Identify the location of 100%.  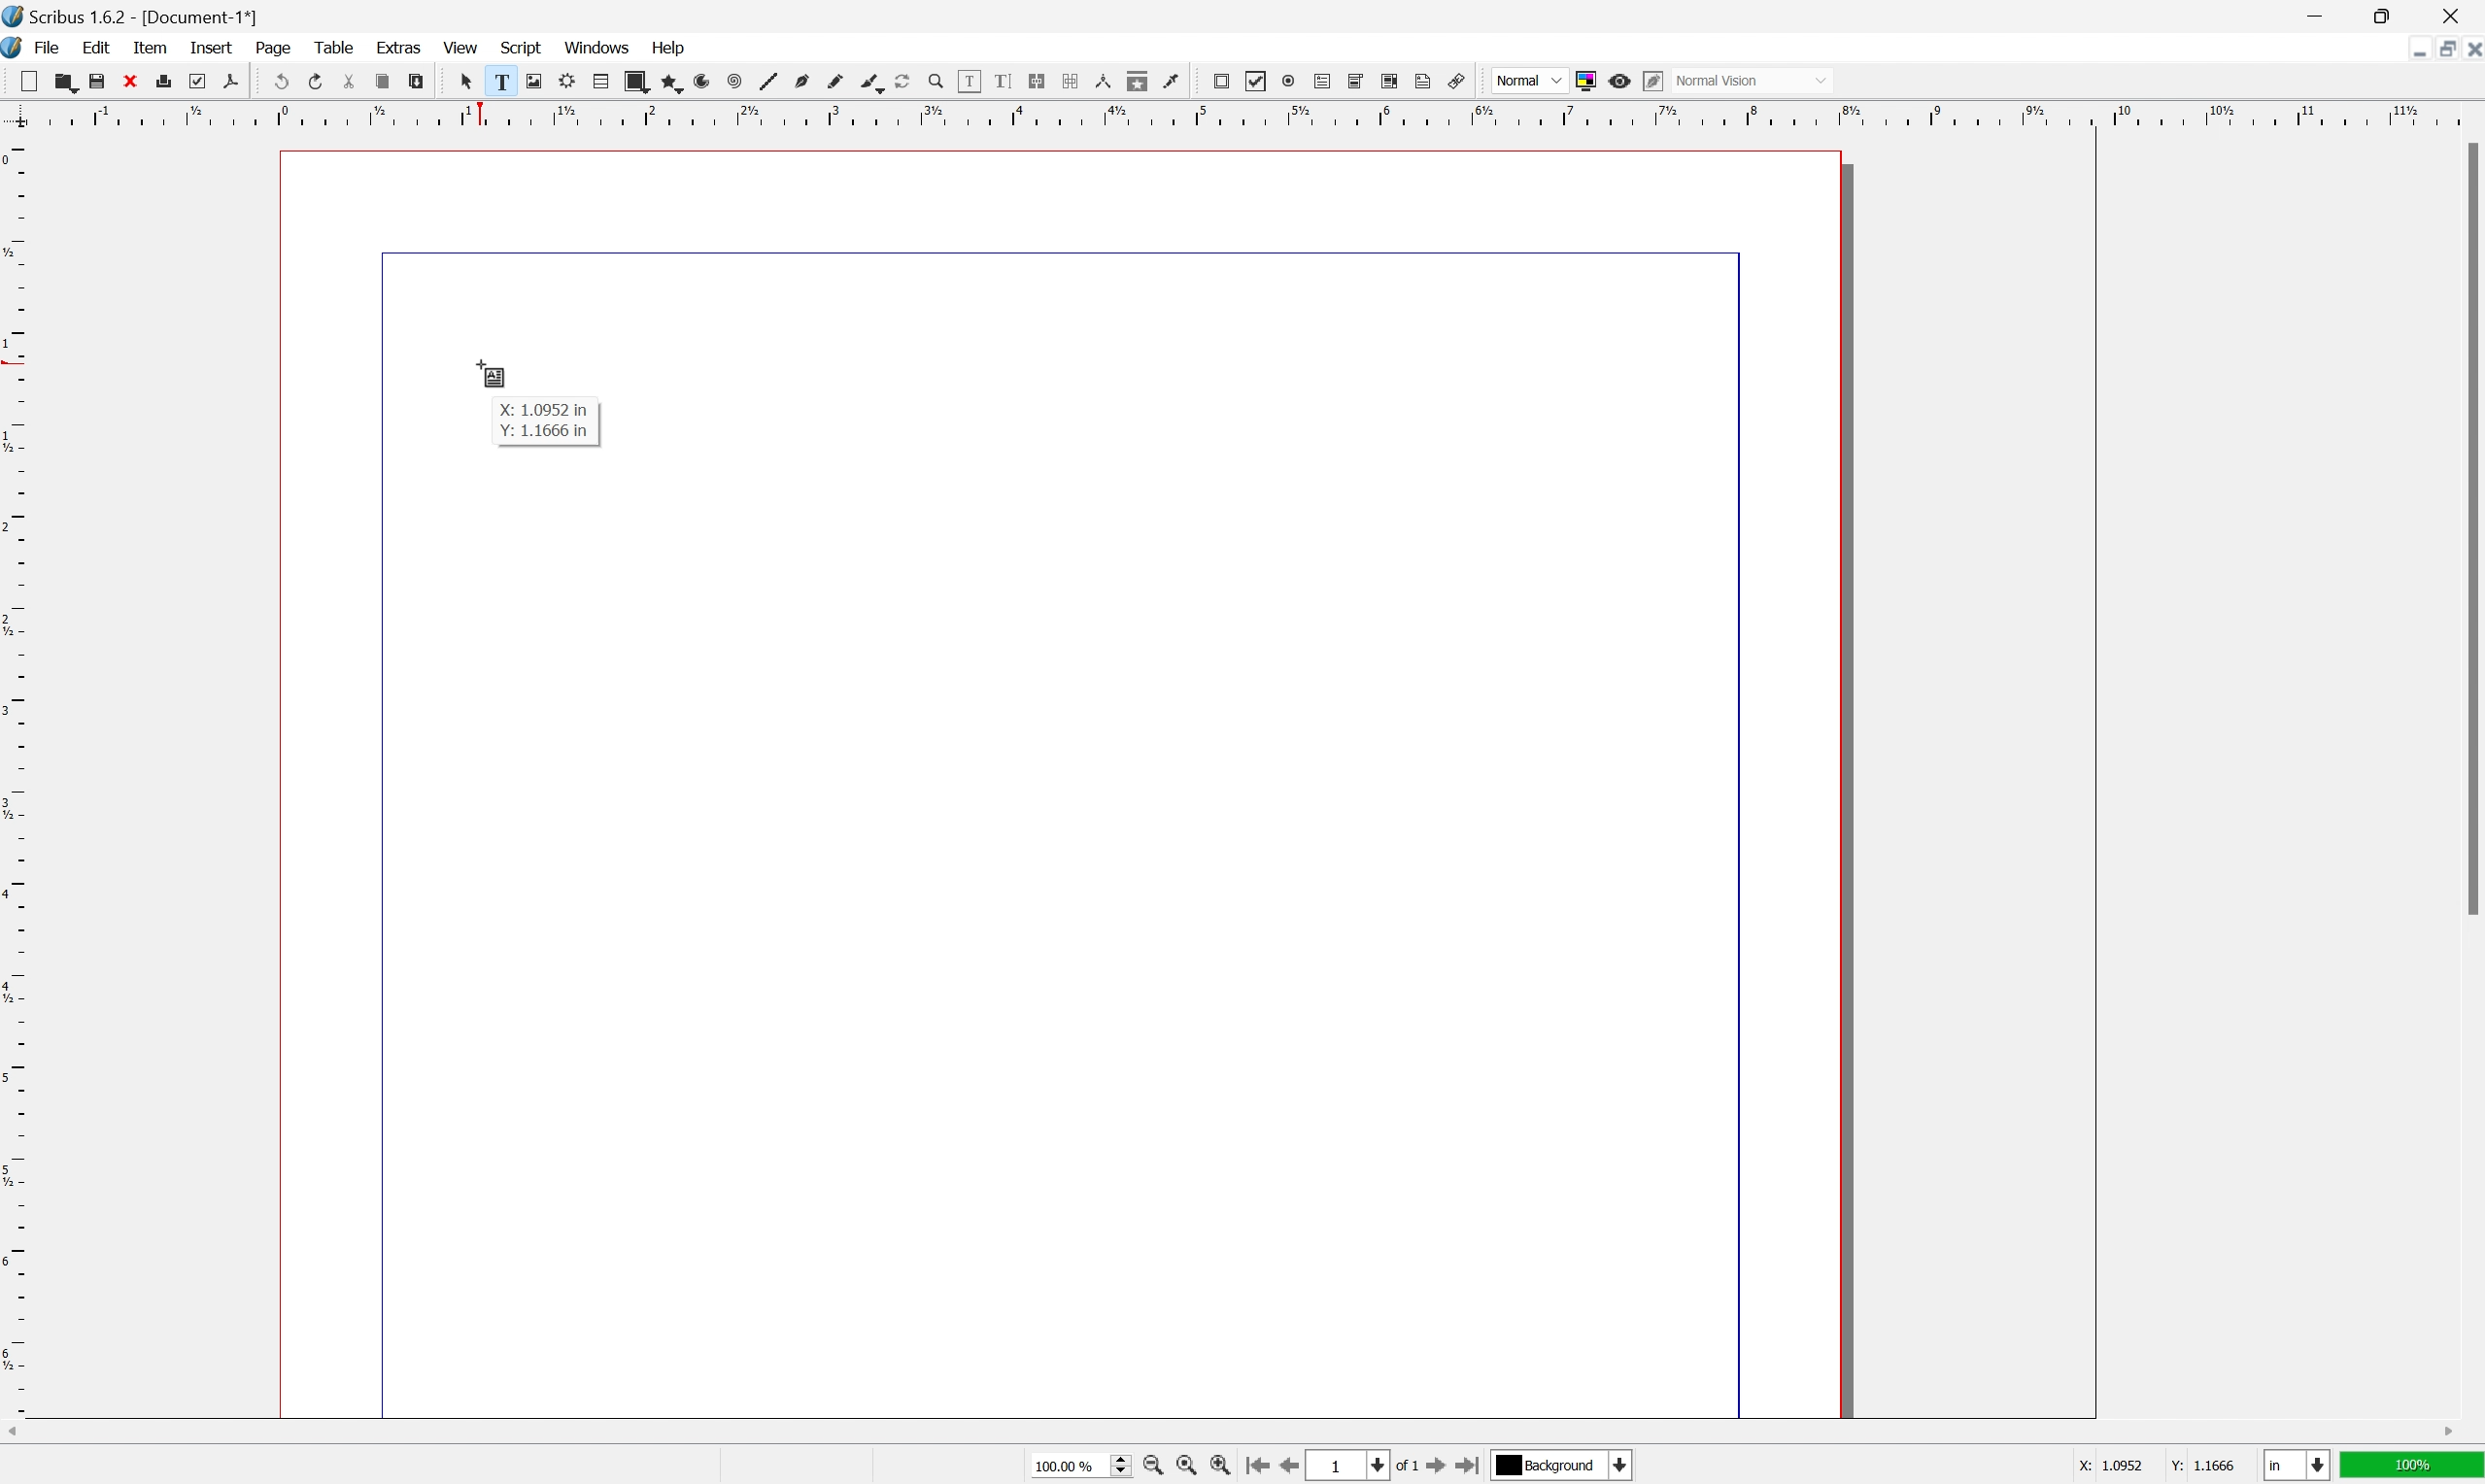
(2414, 1470).